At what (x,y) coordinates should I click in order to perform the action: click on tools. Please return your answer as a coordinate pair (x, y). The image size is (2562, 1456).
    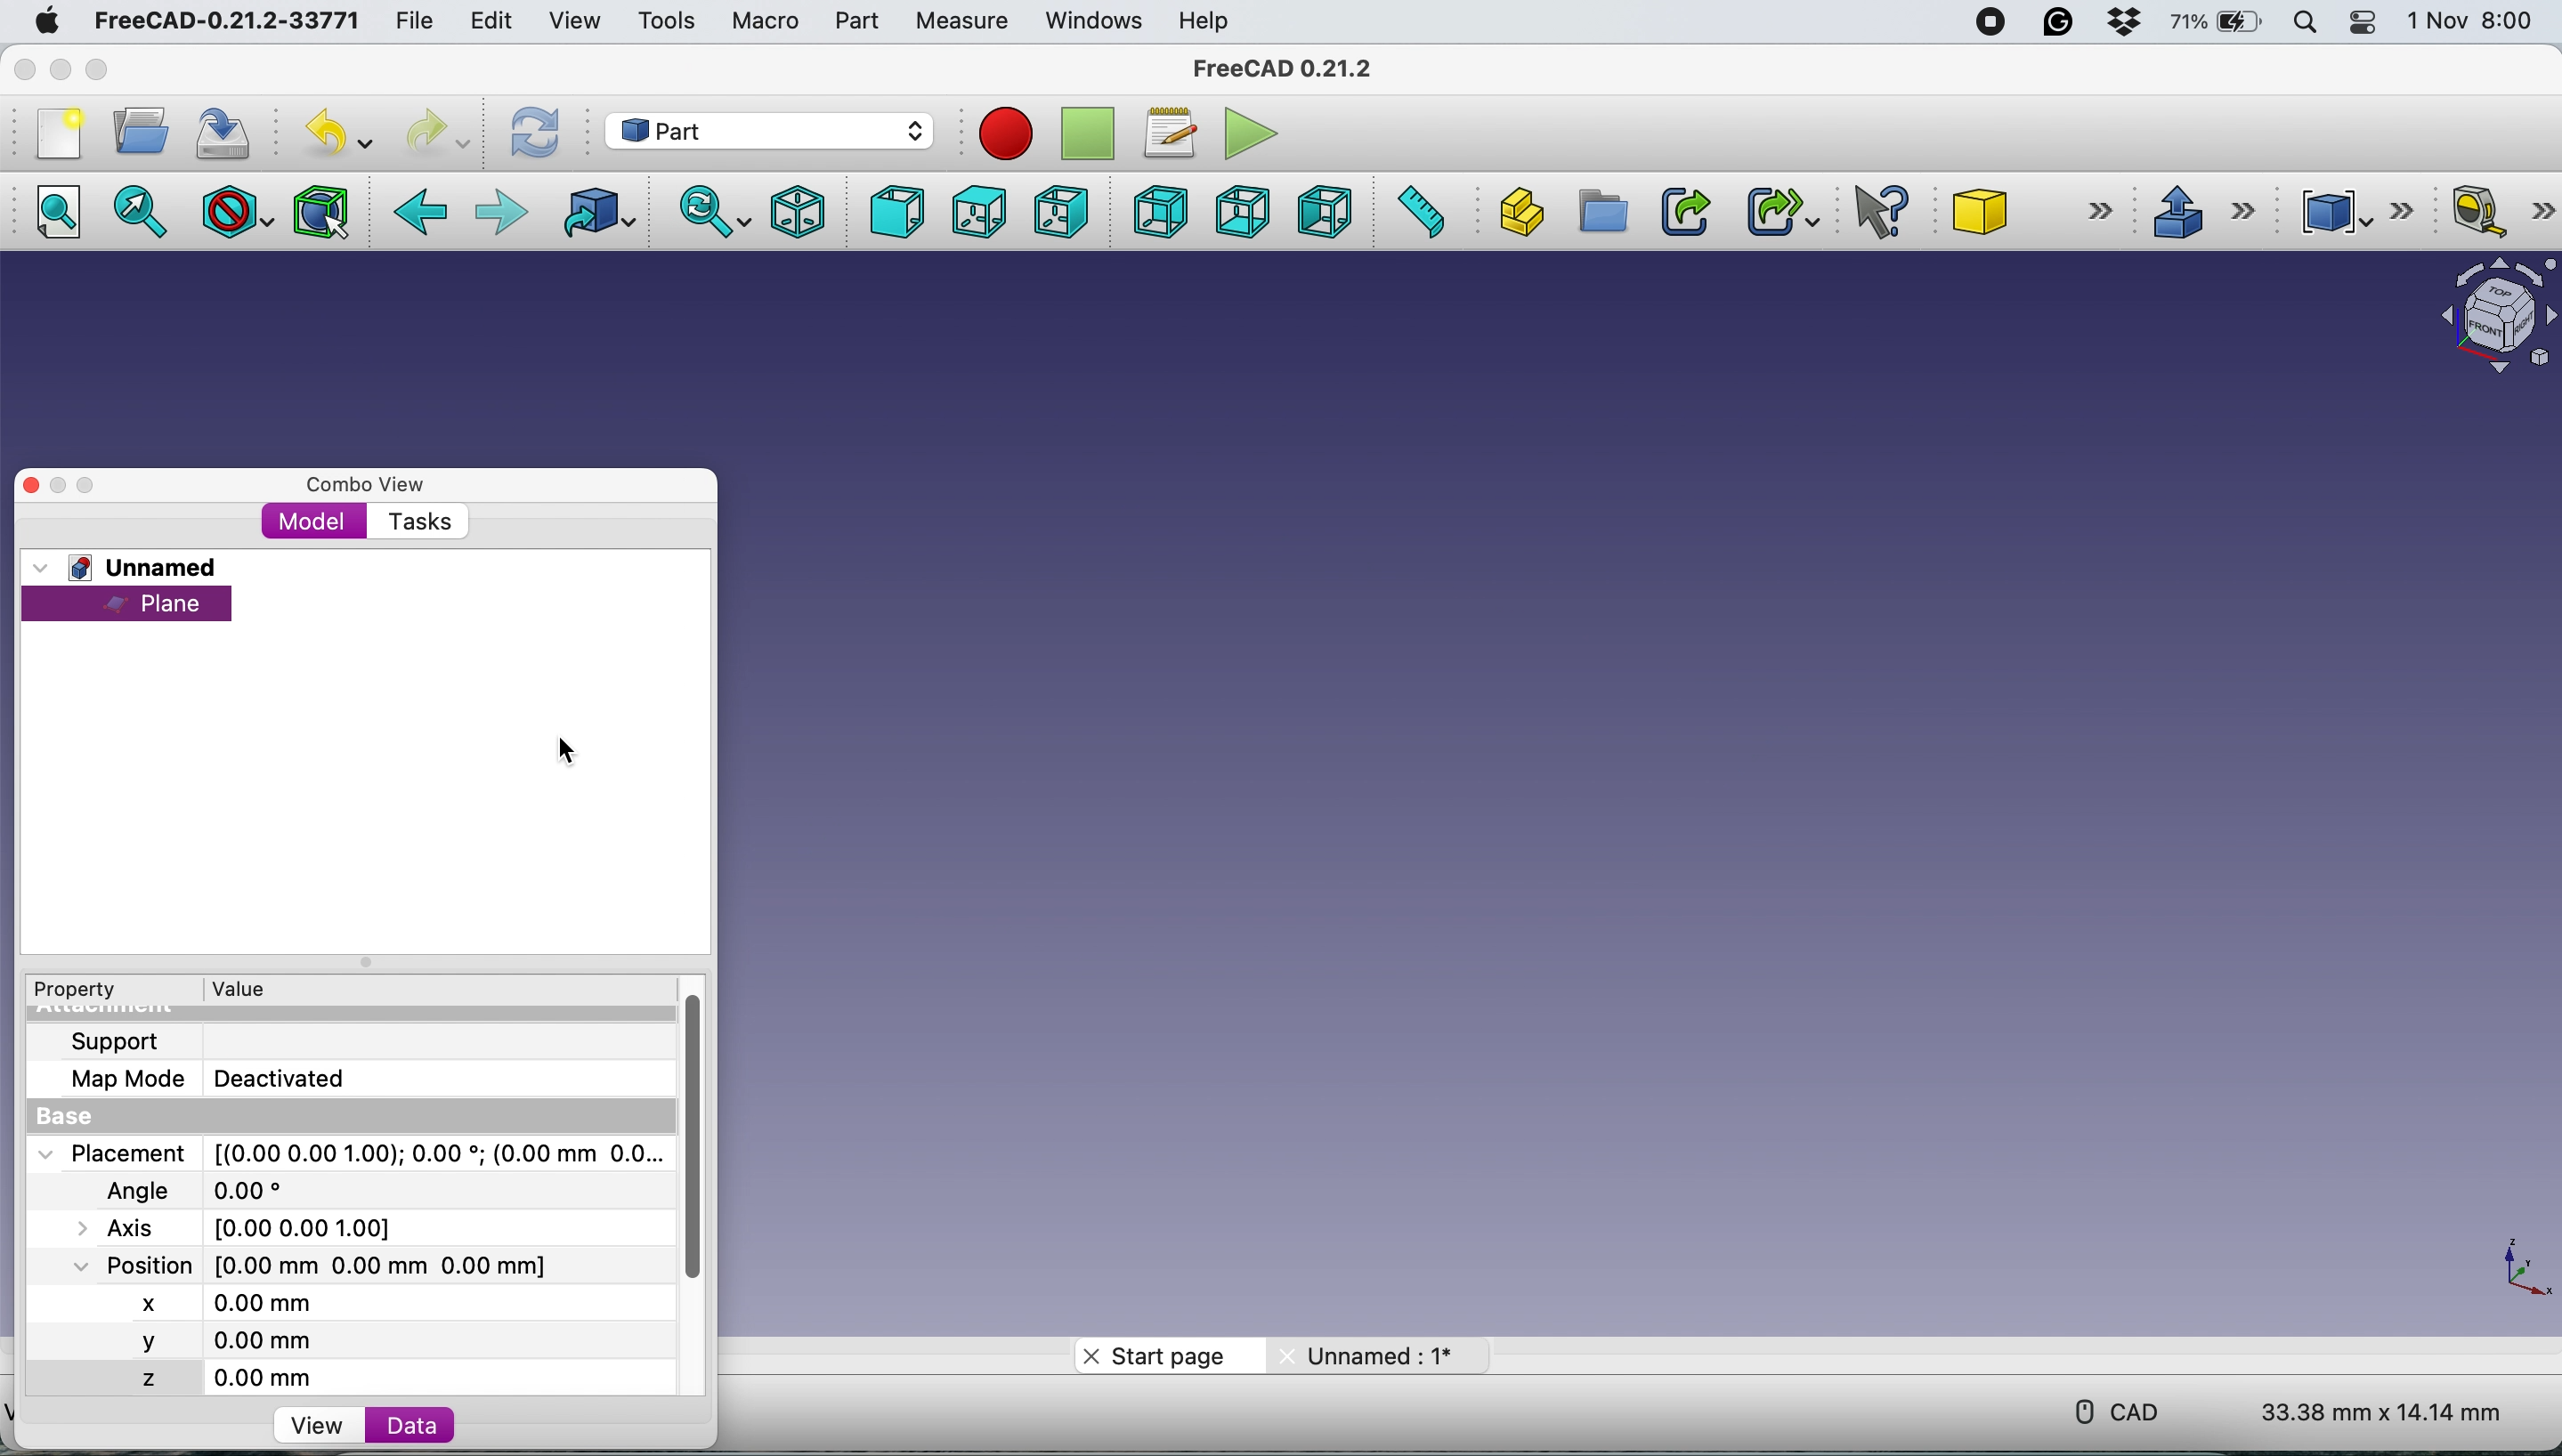
    Looking at the image, I should click on (663, 21).